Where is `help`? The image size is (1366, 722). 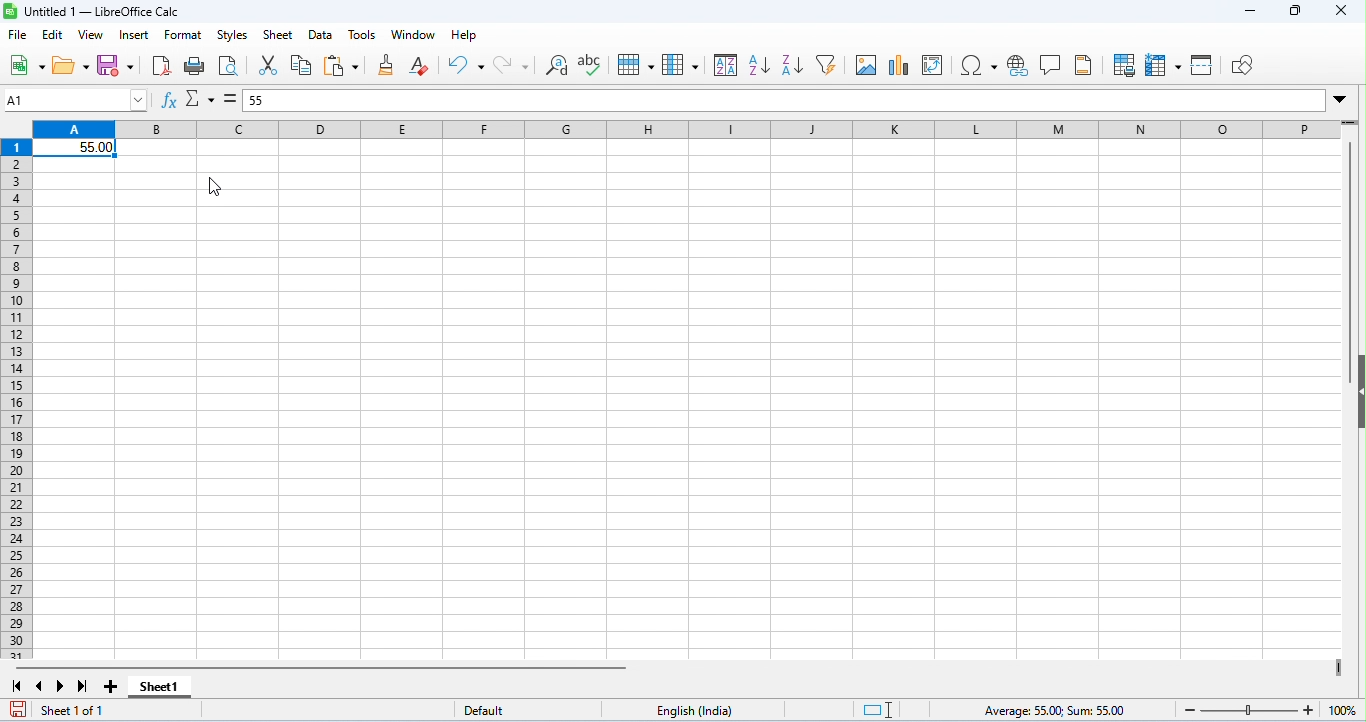 help is located at coordinates (467, 36).